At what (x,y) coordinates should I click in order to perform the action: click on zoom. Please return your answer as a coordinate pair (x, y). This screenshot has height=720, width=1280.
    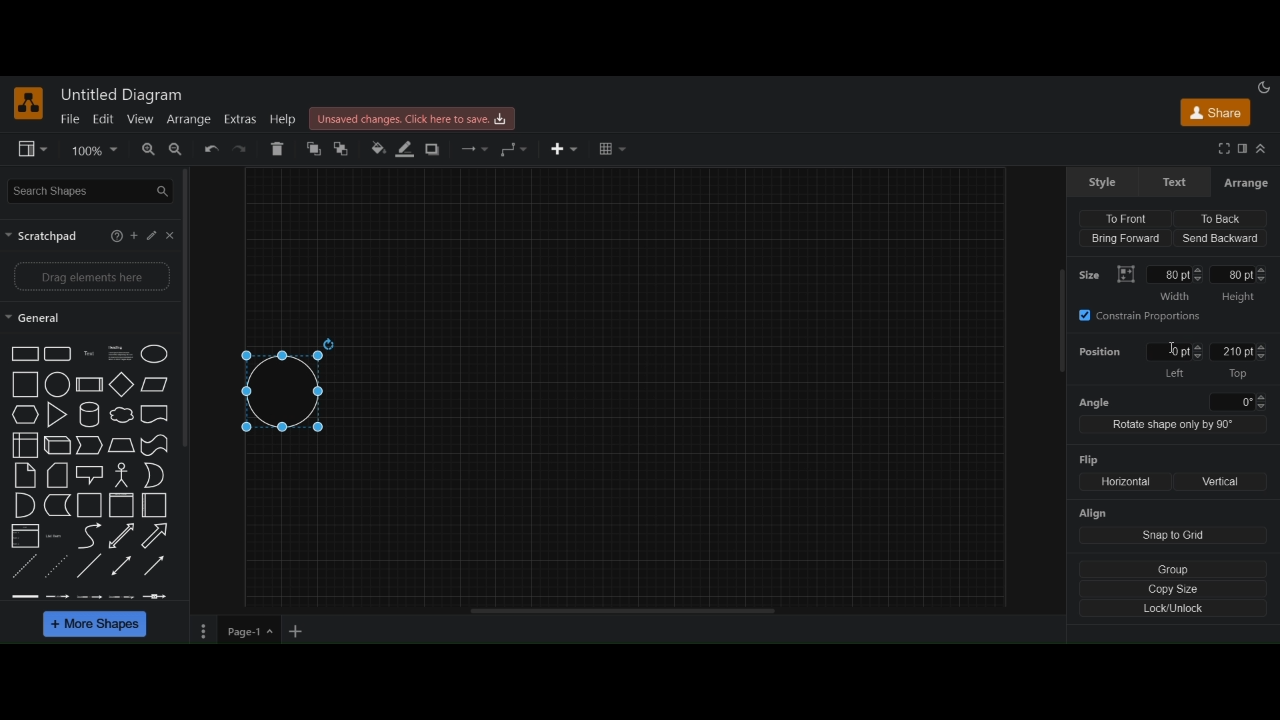
    Looking at the image, I should click on (95, 150).